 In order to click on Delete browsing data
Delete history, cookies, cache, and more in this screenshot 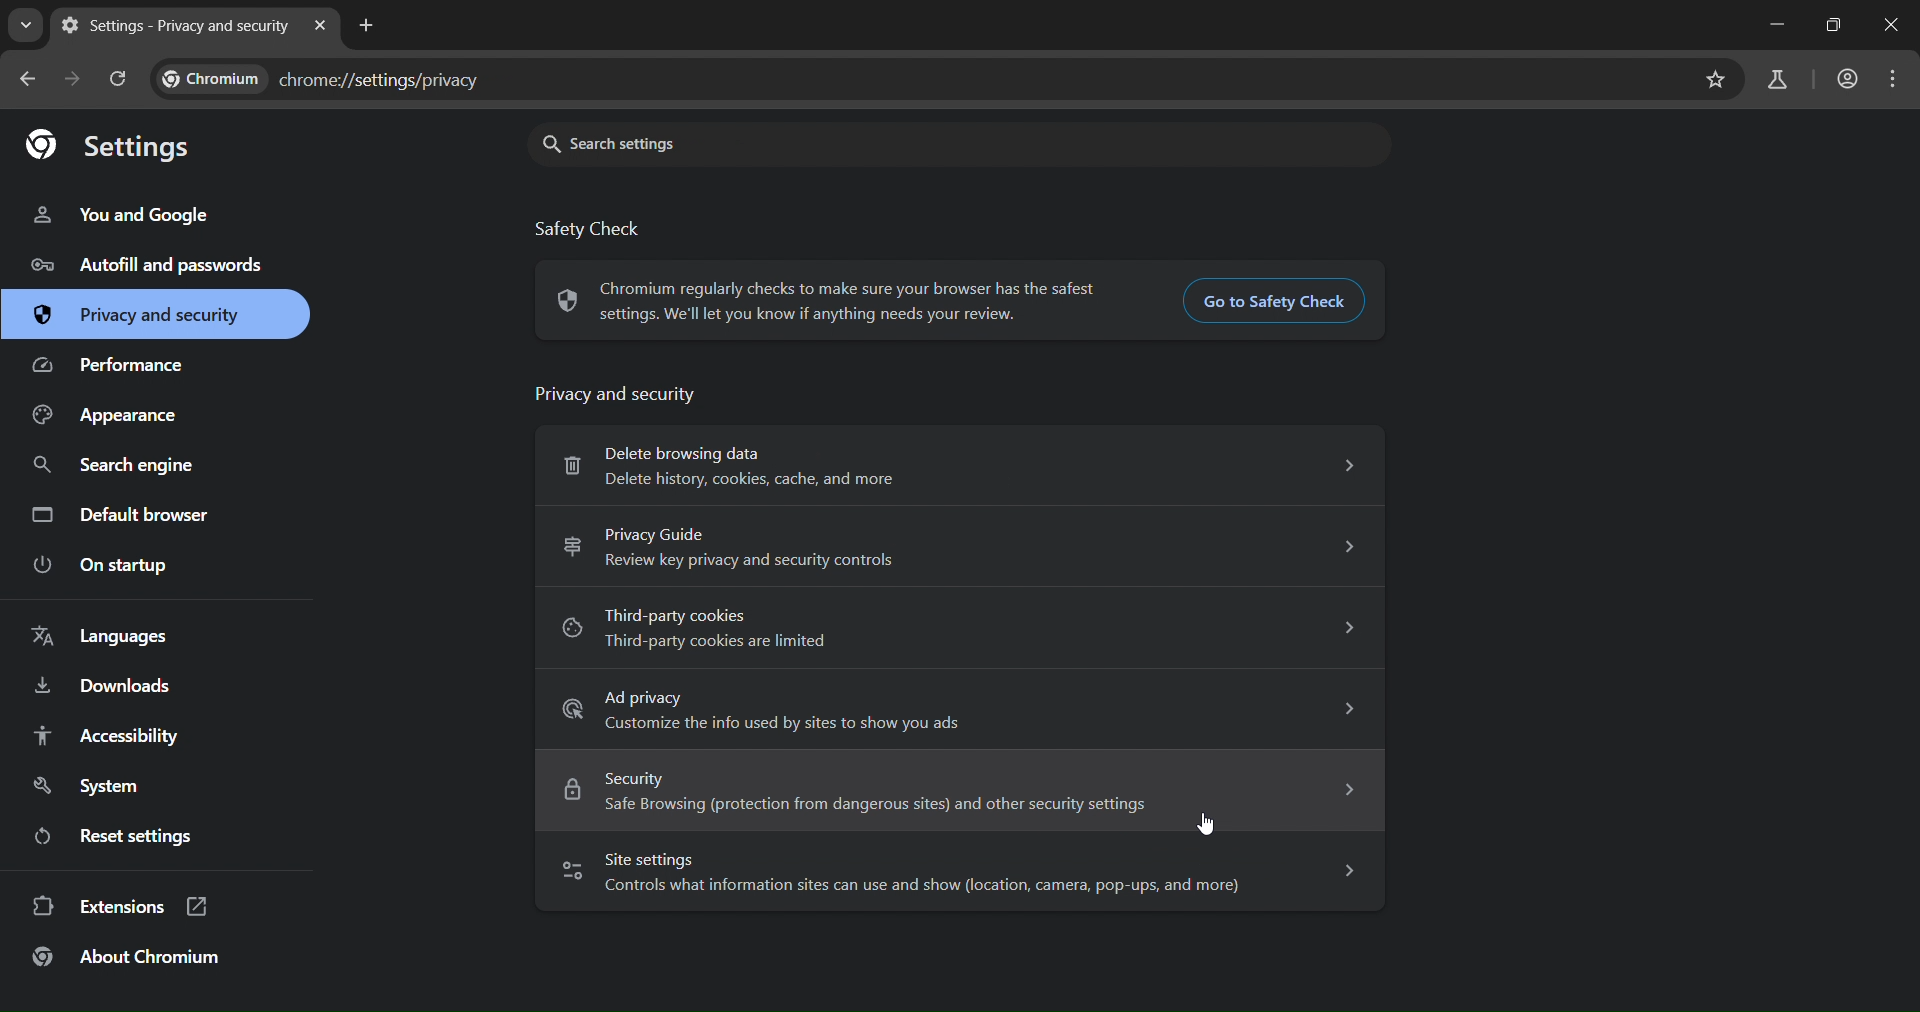, I will do `click(956, 465)`.